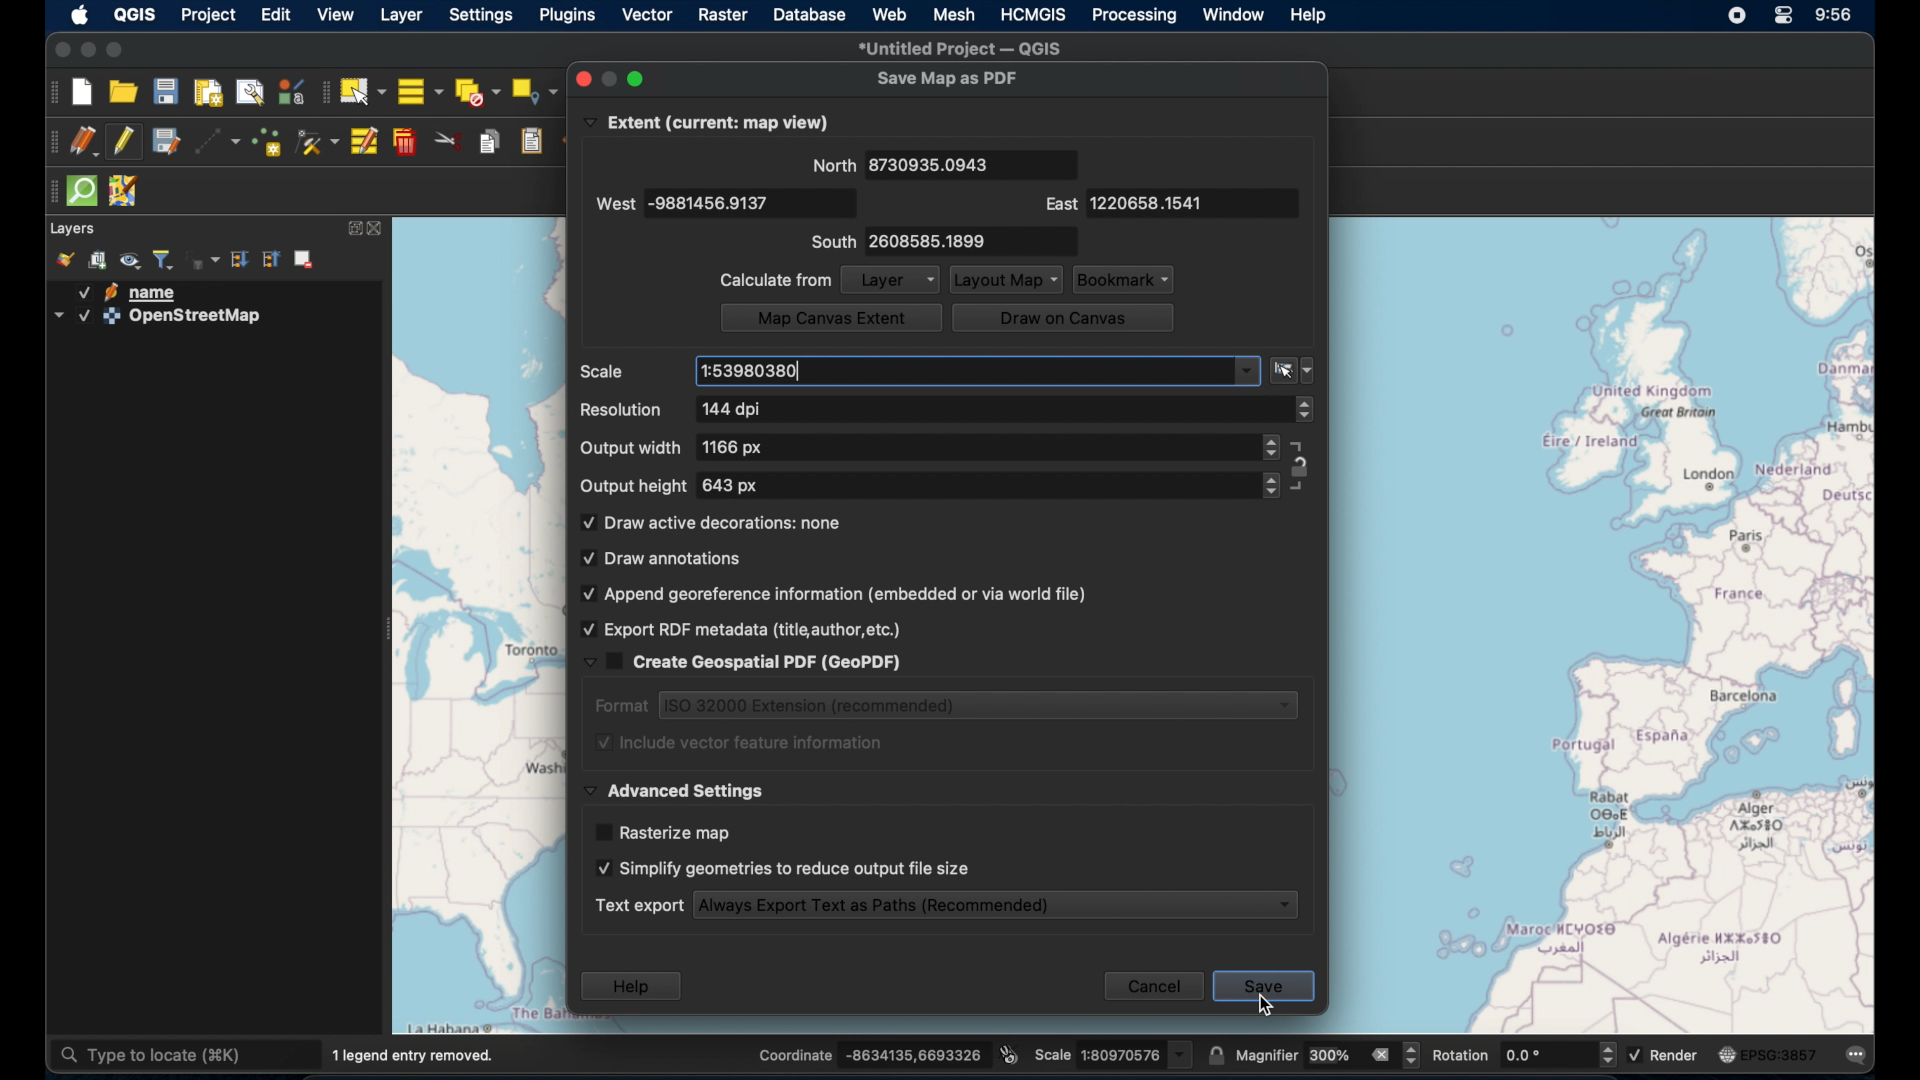 Image resolution: width=1920 pixels, height=1080 pixels. What do you see at coordinates (533, 142) in the screenshot?
I see `paste features` at bounding box center [533, 142].